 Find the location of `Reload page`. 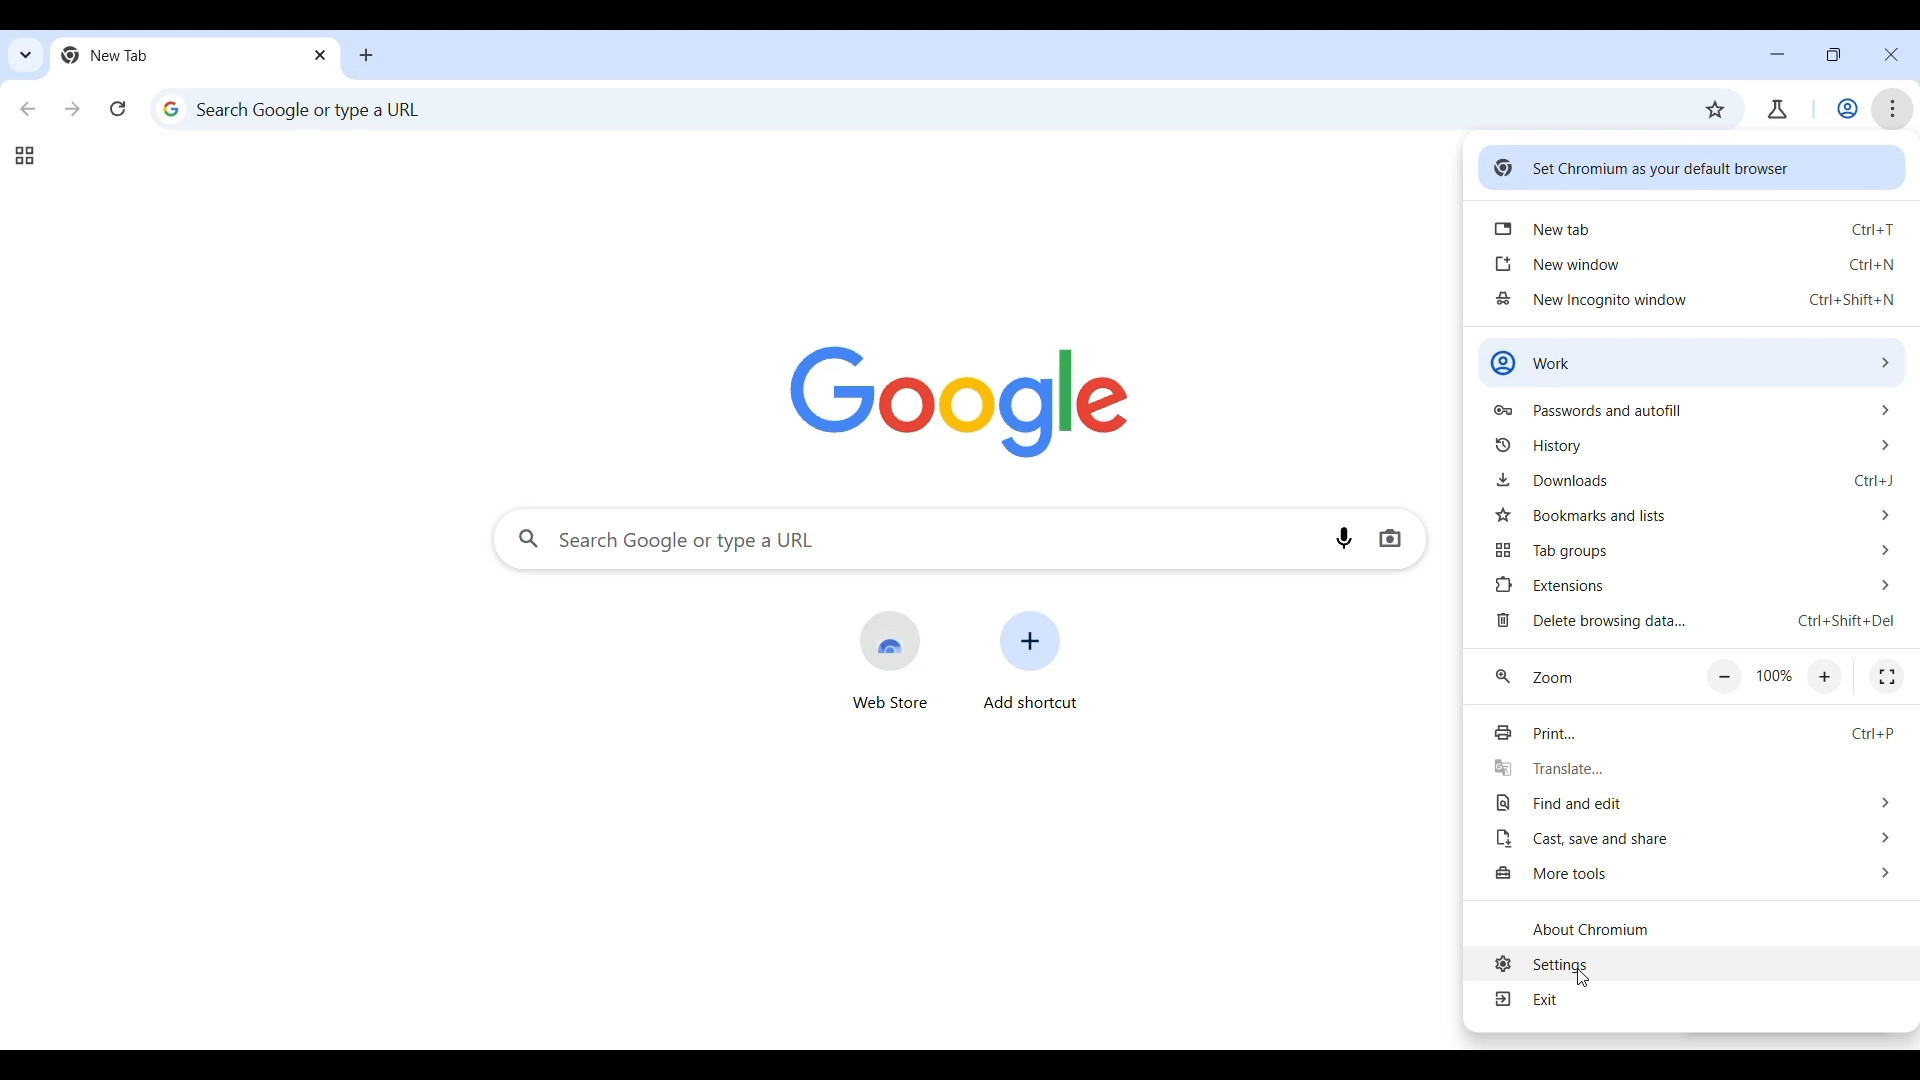

Reload page is located at coordinates (117, 109).